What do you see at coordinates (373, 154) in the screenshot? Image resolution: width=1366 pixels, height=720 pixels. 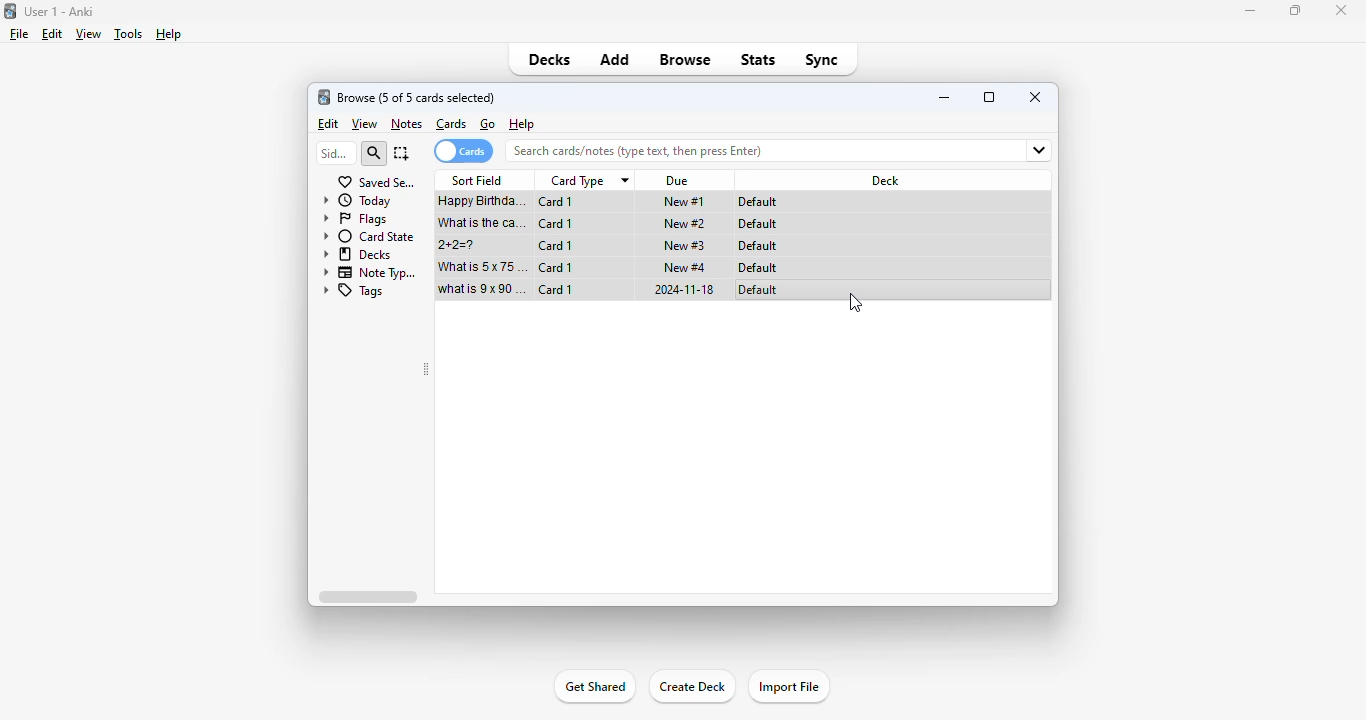 I see `search` at bounding box center [373, 154].